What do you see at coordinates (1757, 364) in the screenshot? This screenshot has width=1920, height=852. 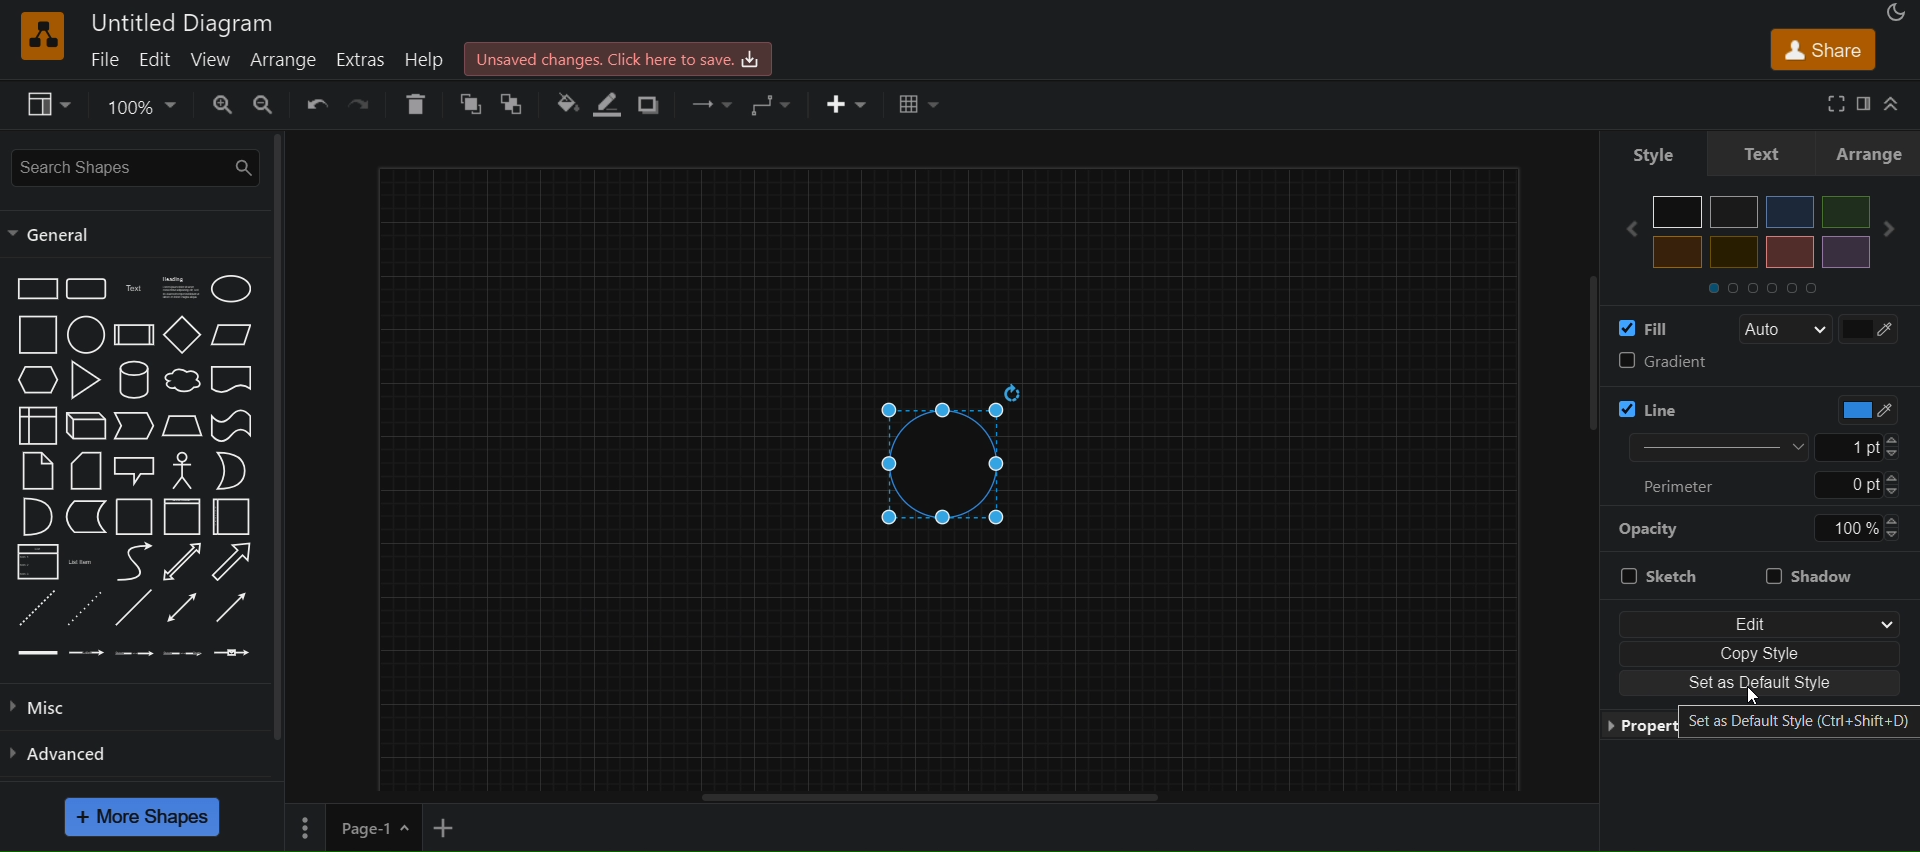 I see `gradient` at bounding box center [1757, 364].